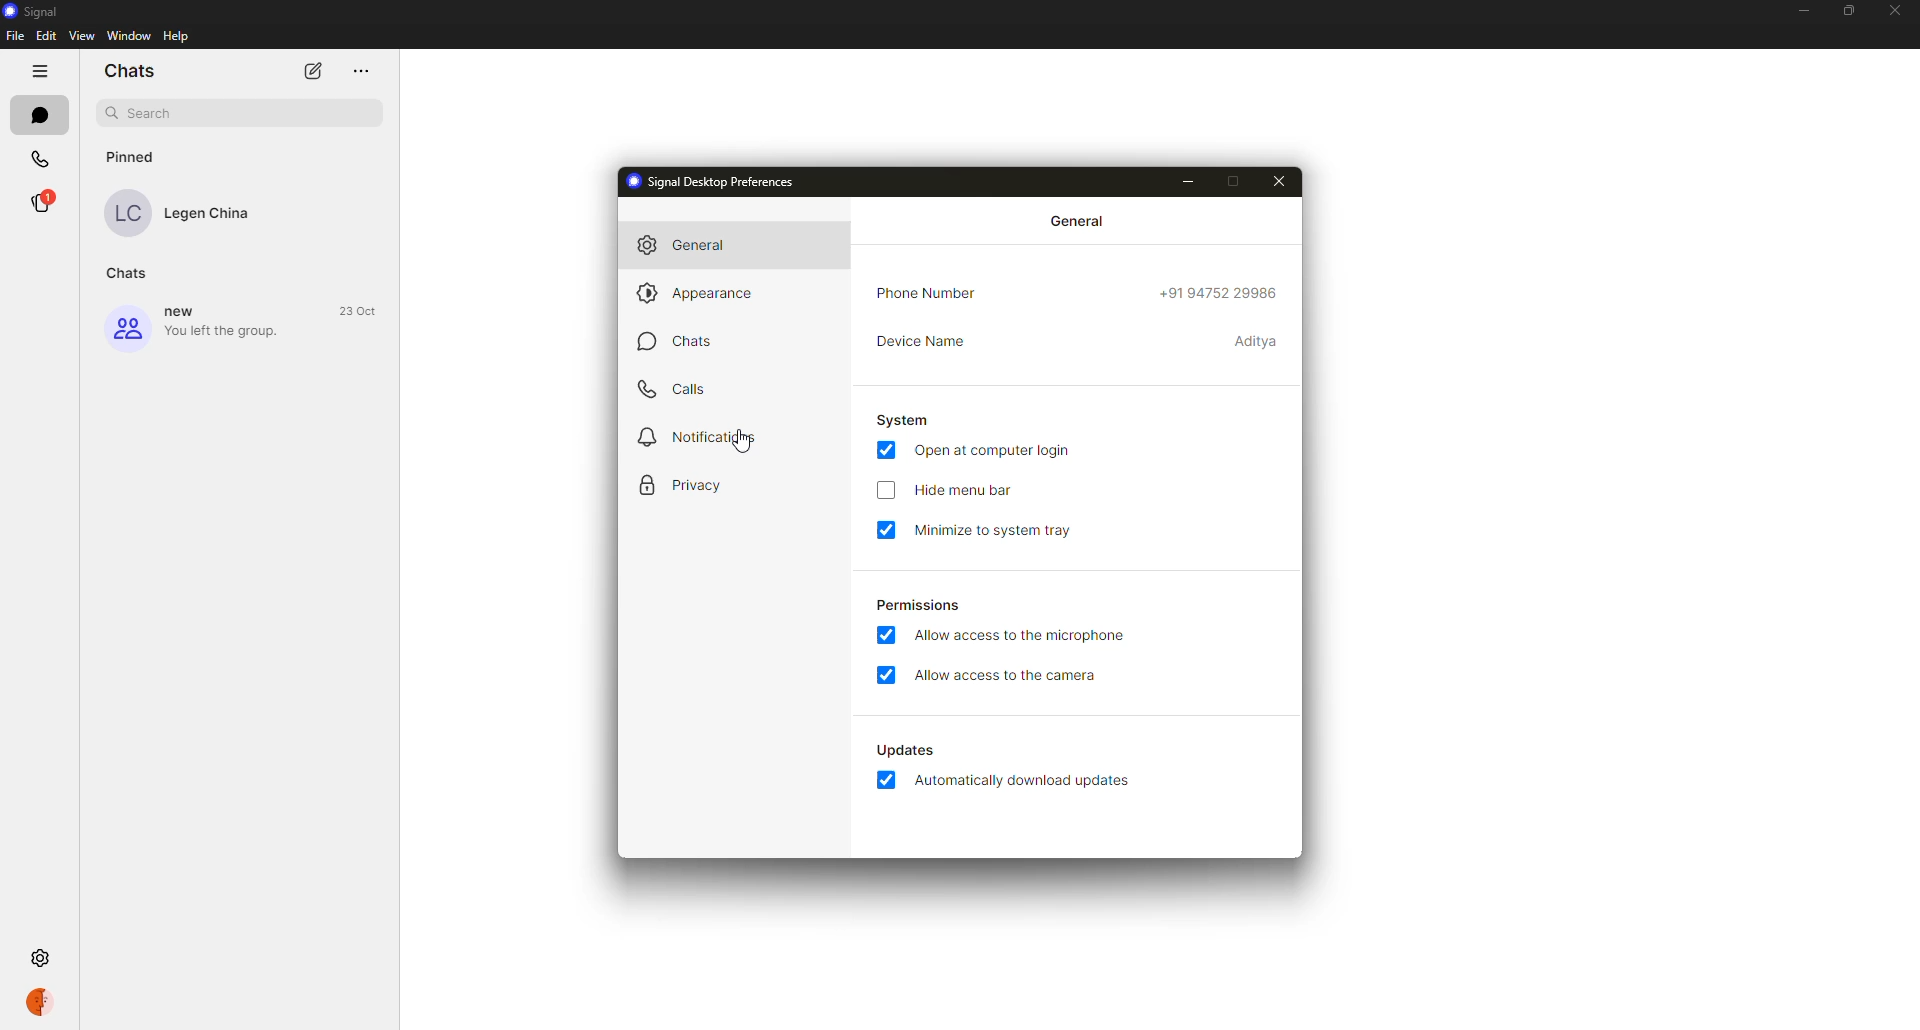 Image resolution: width=1920 pixels, height=1030 pixels. What do you see at coordinates (886, 635) in the screenshot?
I see `selected` at bounding box center [886, 635].